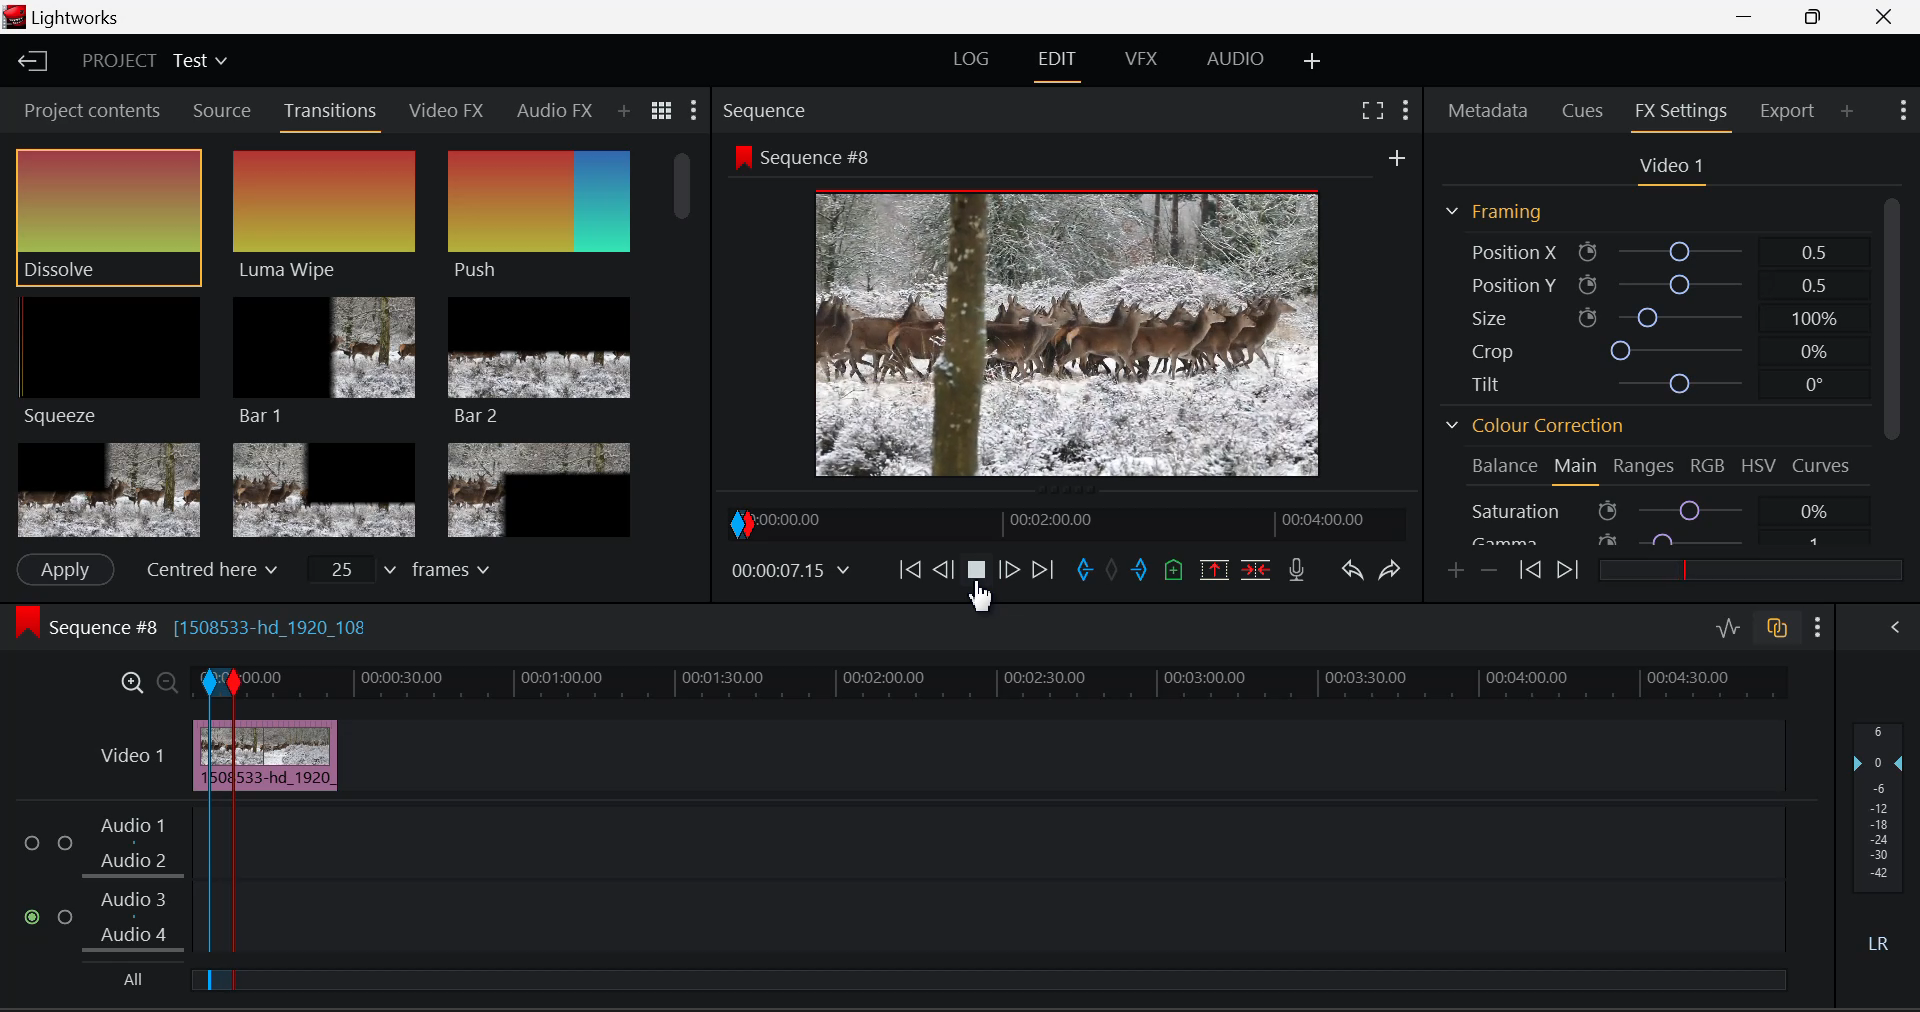  Describe the element at coordinates (1529, 570) in the screenshot. I see `Previous keyframe` at that location.